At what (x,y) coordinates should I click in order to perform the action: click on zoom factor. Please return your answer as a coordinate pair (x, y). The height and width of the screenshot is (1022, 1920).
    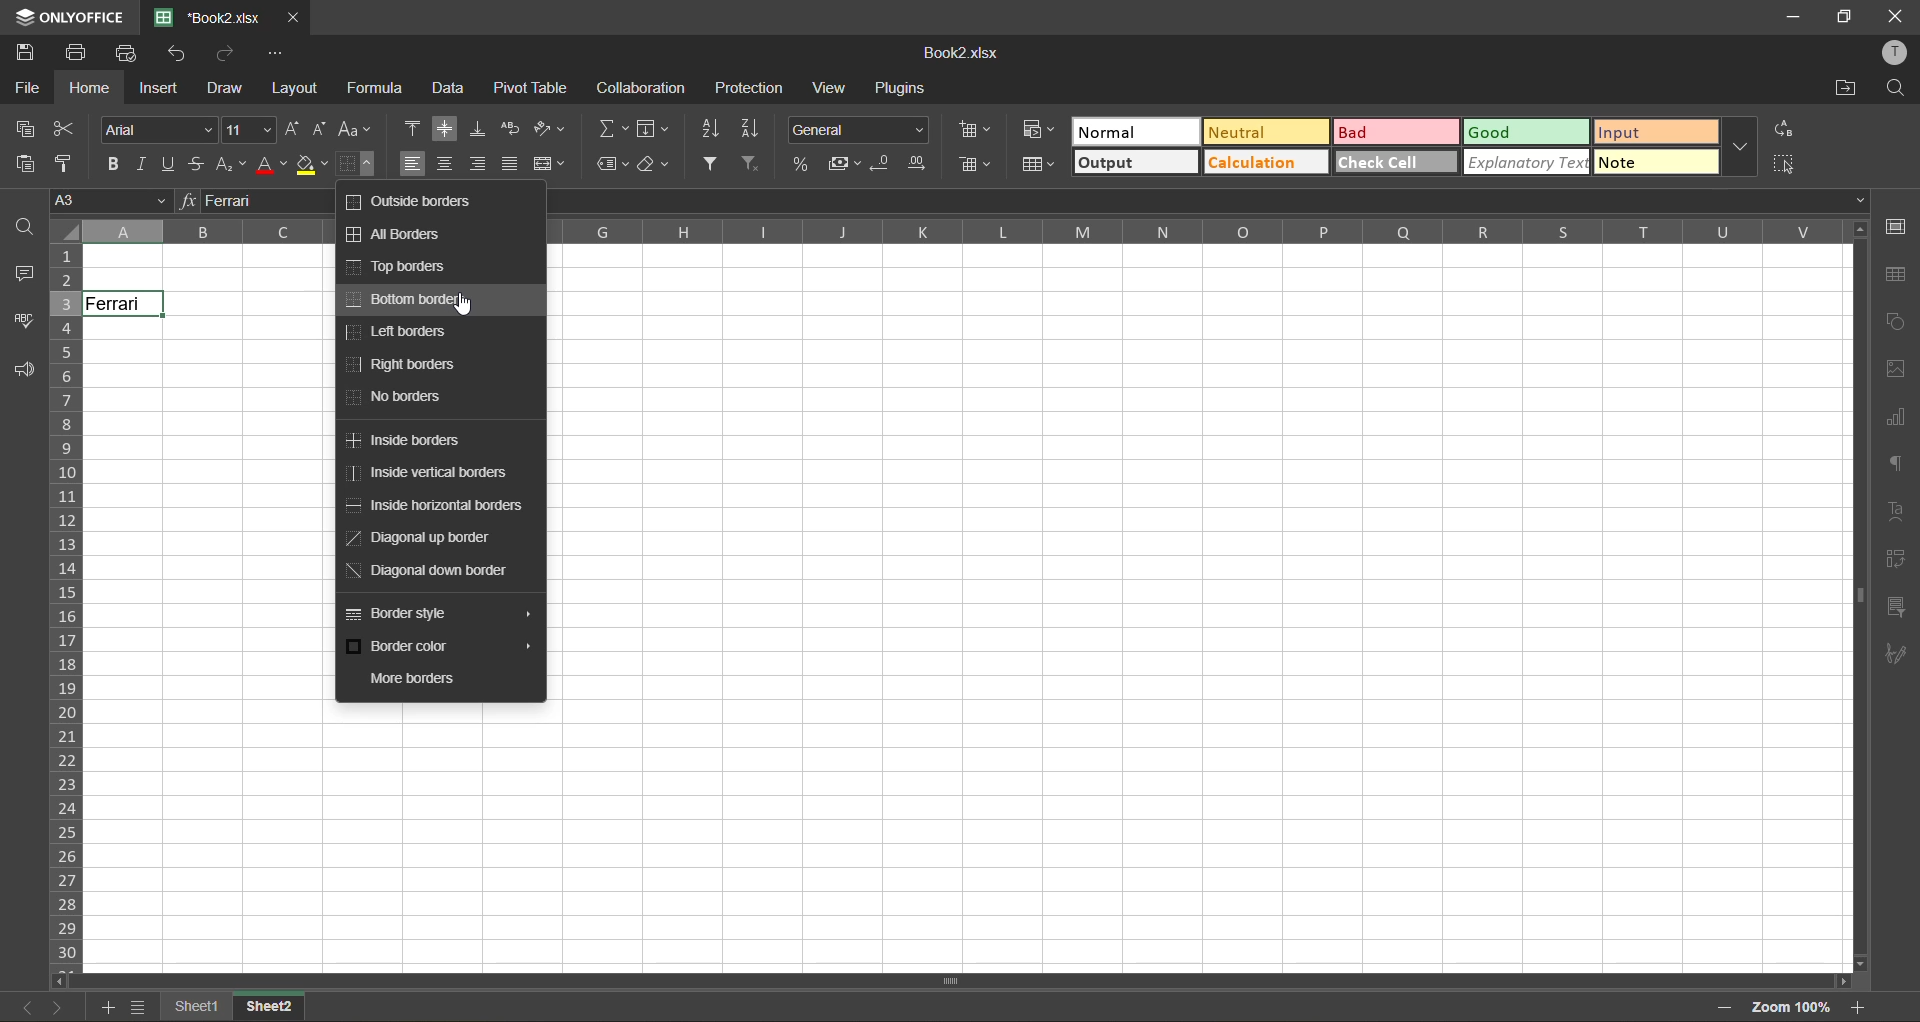
    Looking at the image, I should click on (1795, 1007).